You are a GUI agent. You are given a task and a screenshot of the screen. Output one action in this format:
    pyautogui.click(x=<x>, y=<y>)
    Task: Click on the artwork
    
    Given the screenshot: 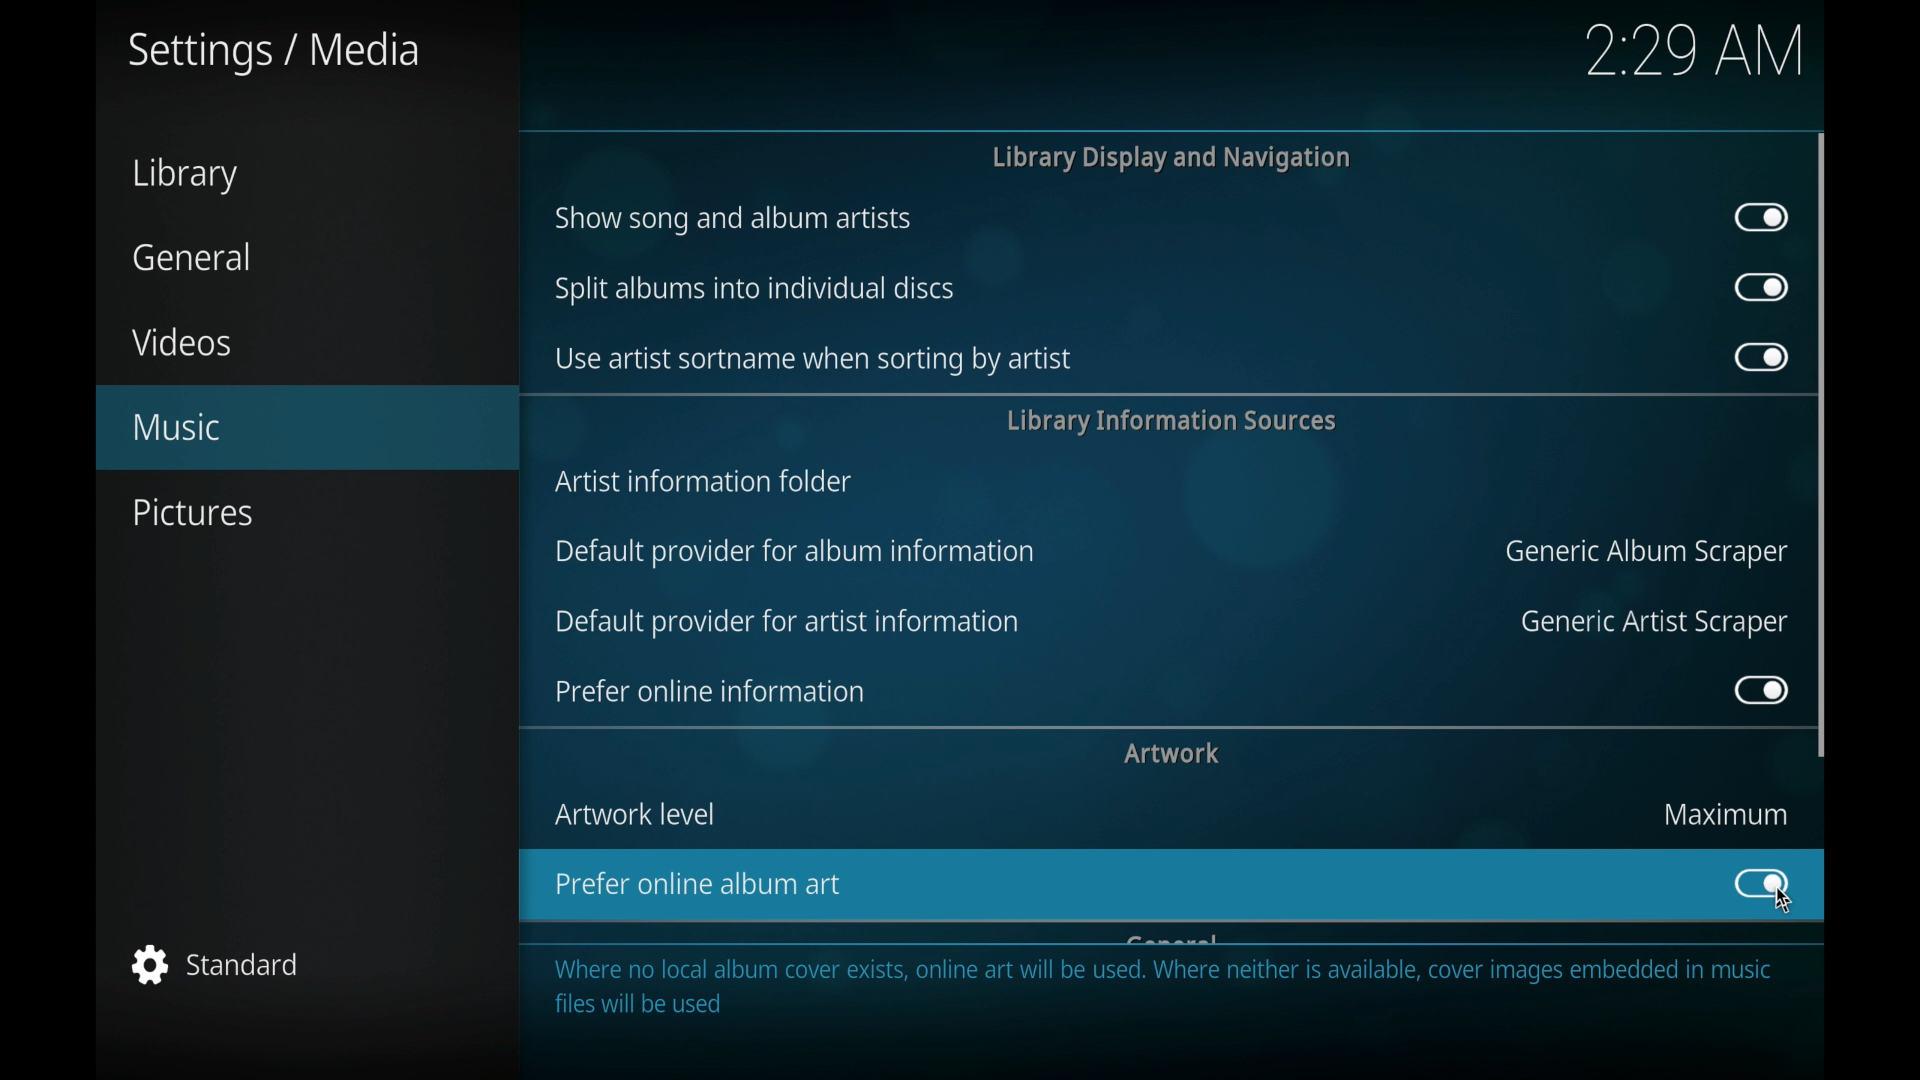 What is the action you would take?
    pyautogui.click(x=1172, y=753)
    